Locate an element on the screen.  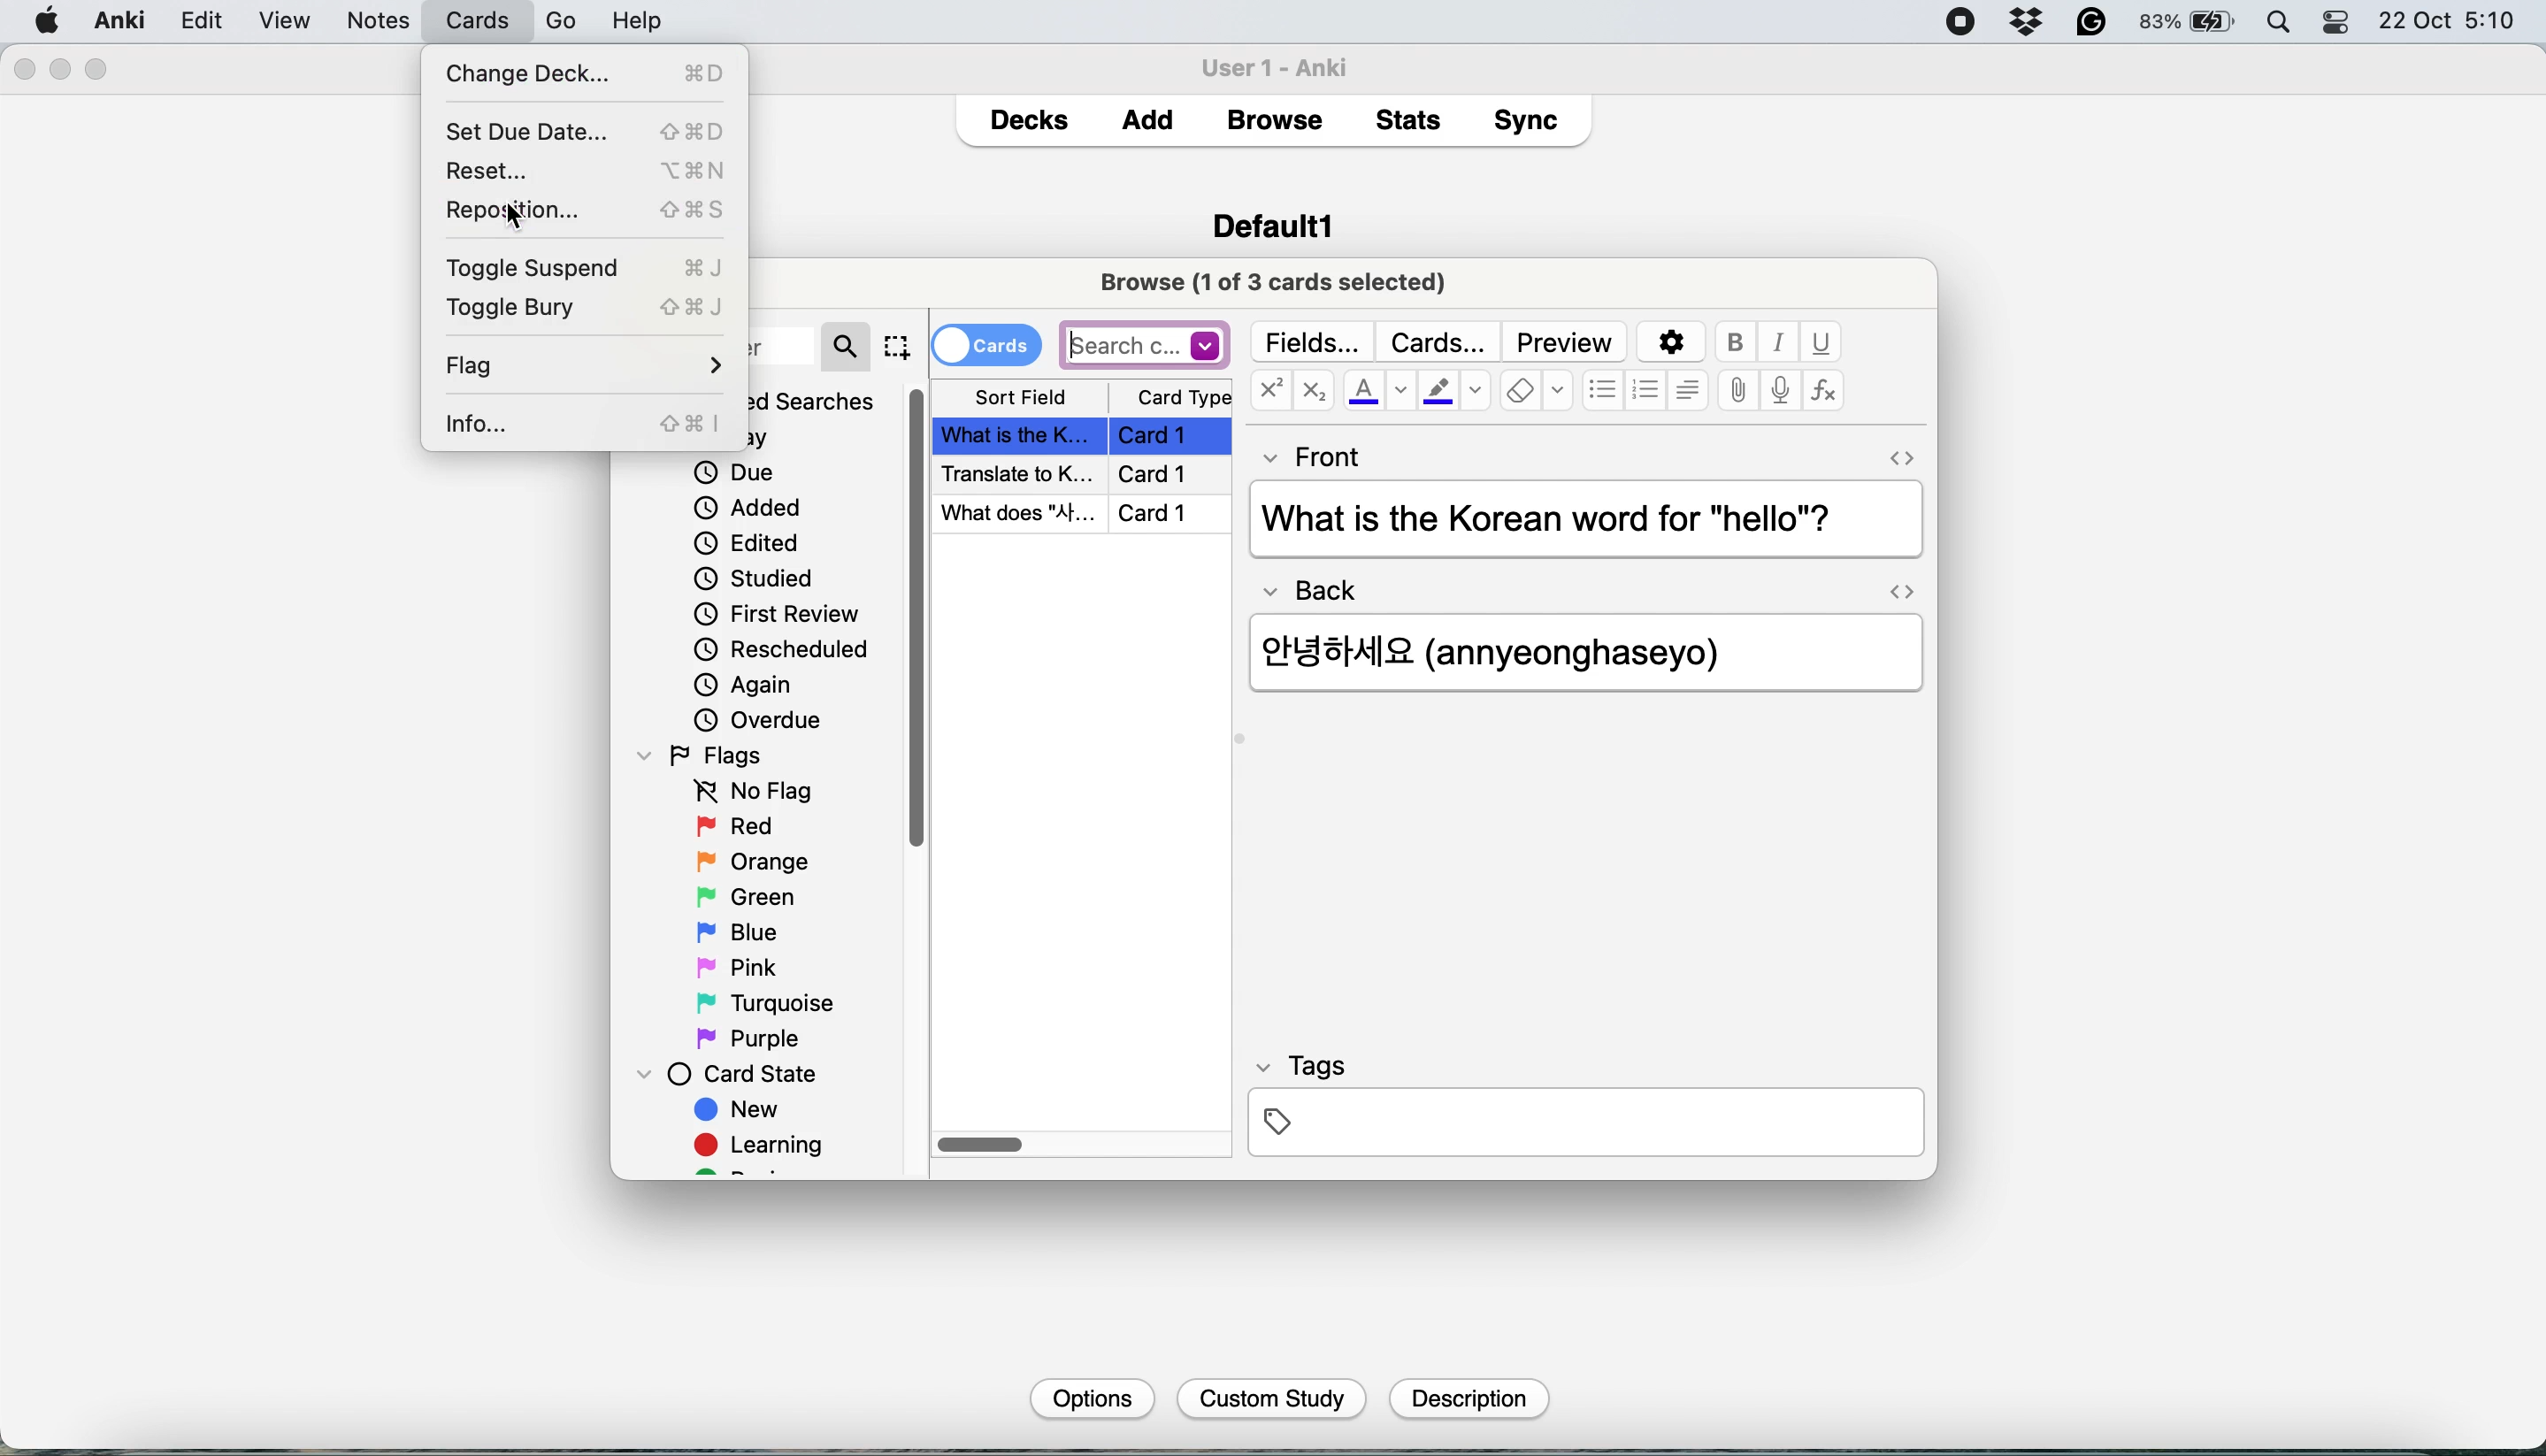
flags is located at coordinates (707, 754).